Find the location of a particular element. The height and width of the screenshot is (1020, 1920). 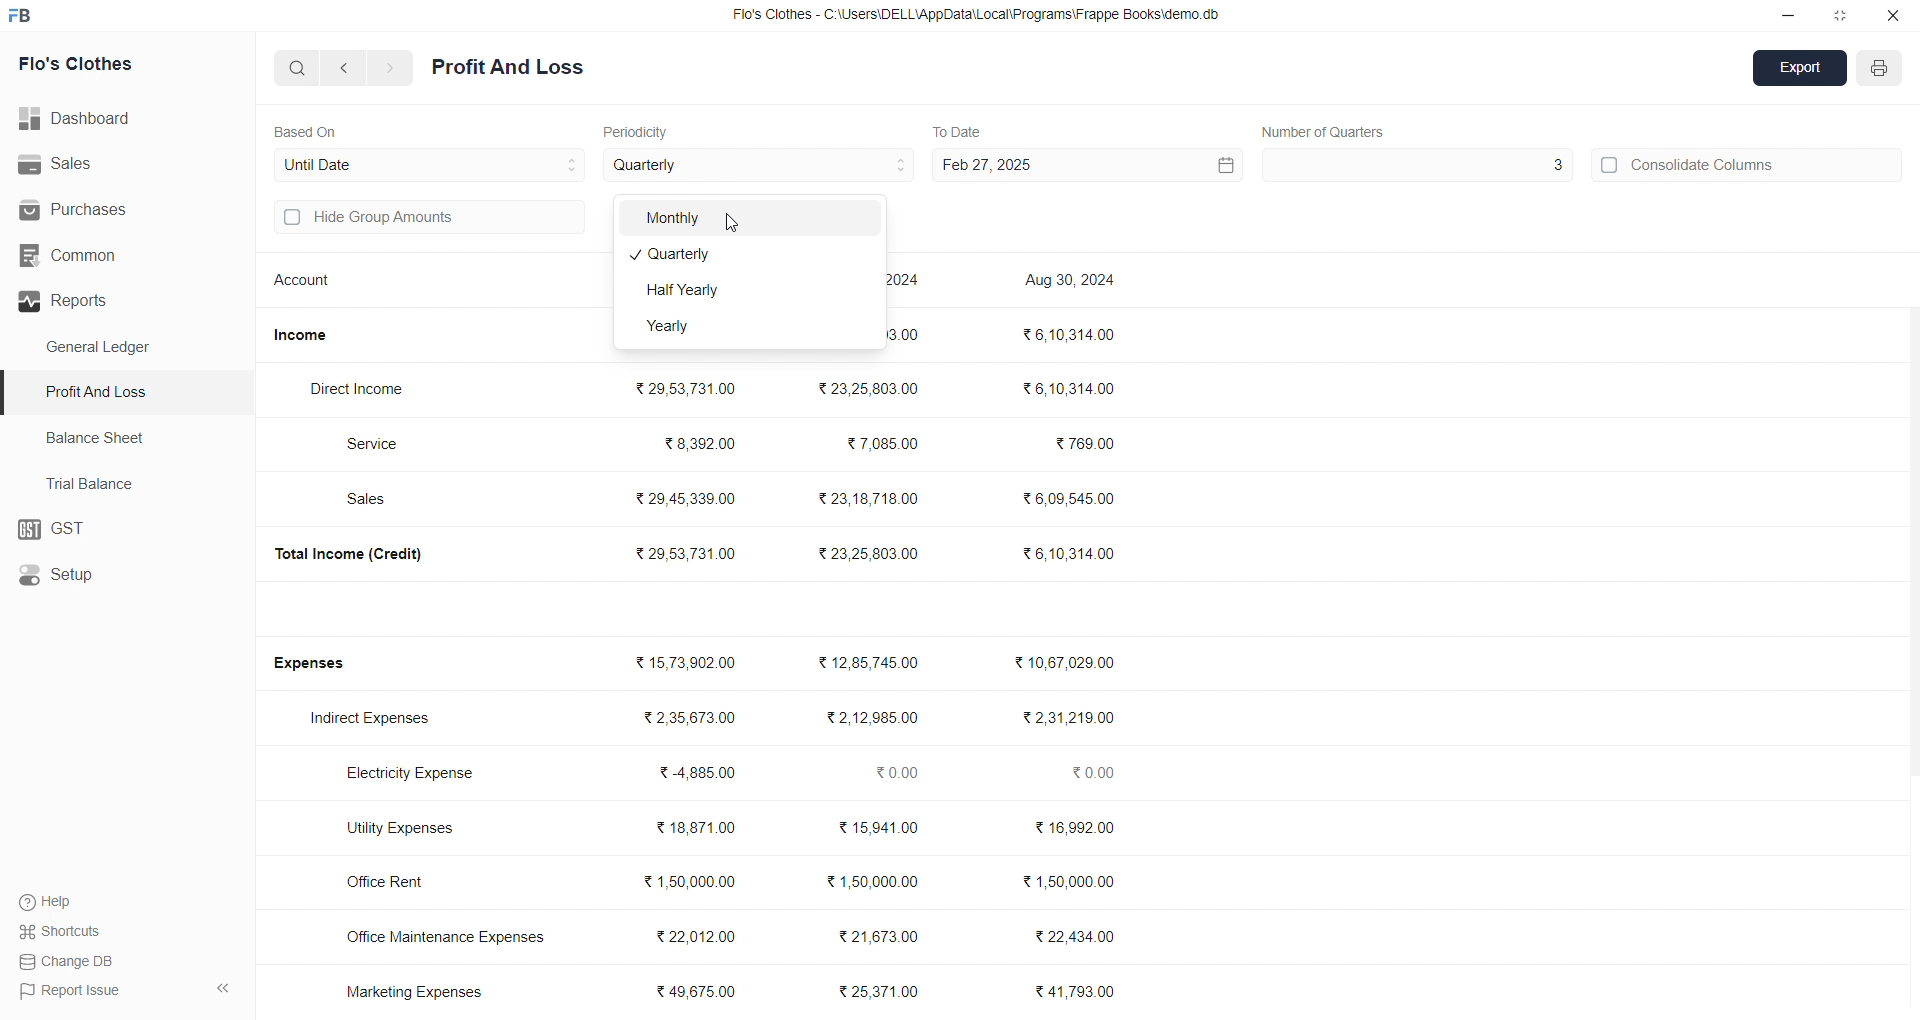

collapse sidebar is located at coordinates (222, 989).